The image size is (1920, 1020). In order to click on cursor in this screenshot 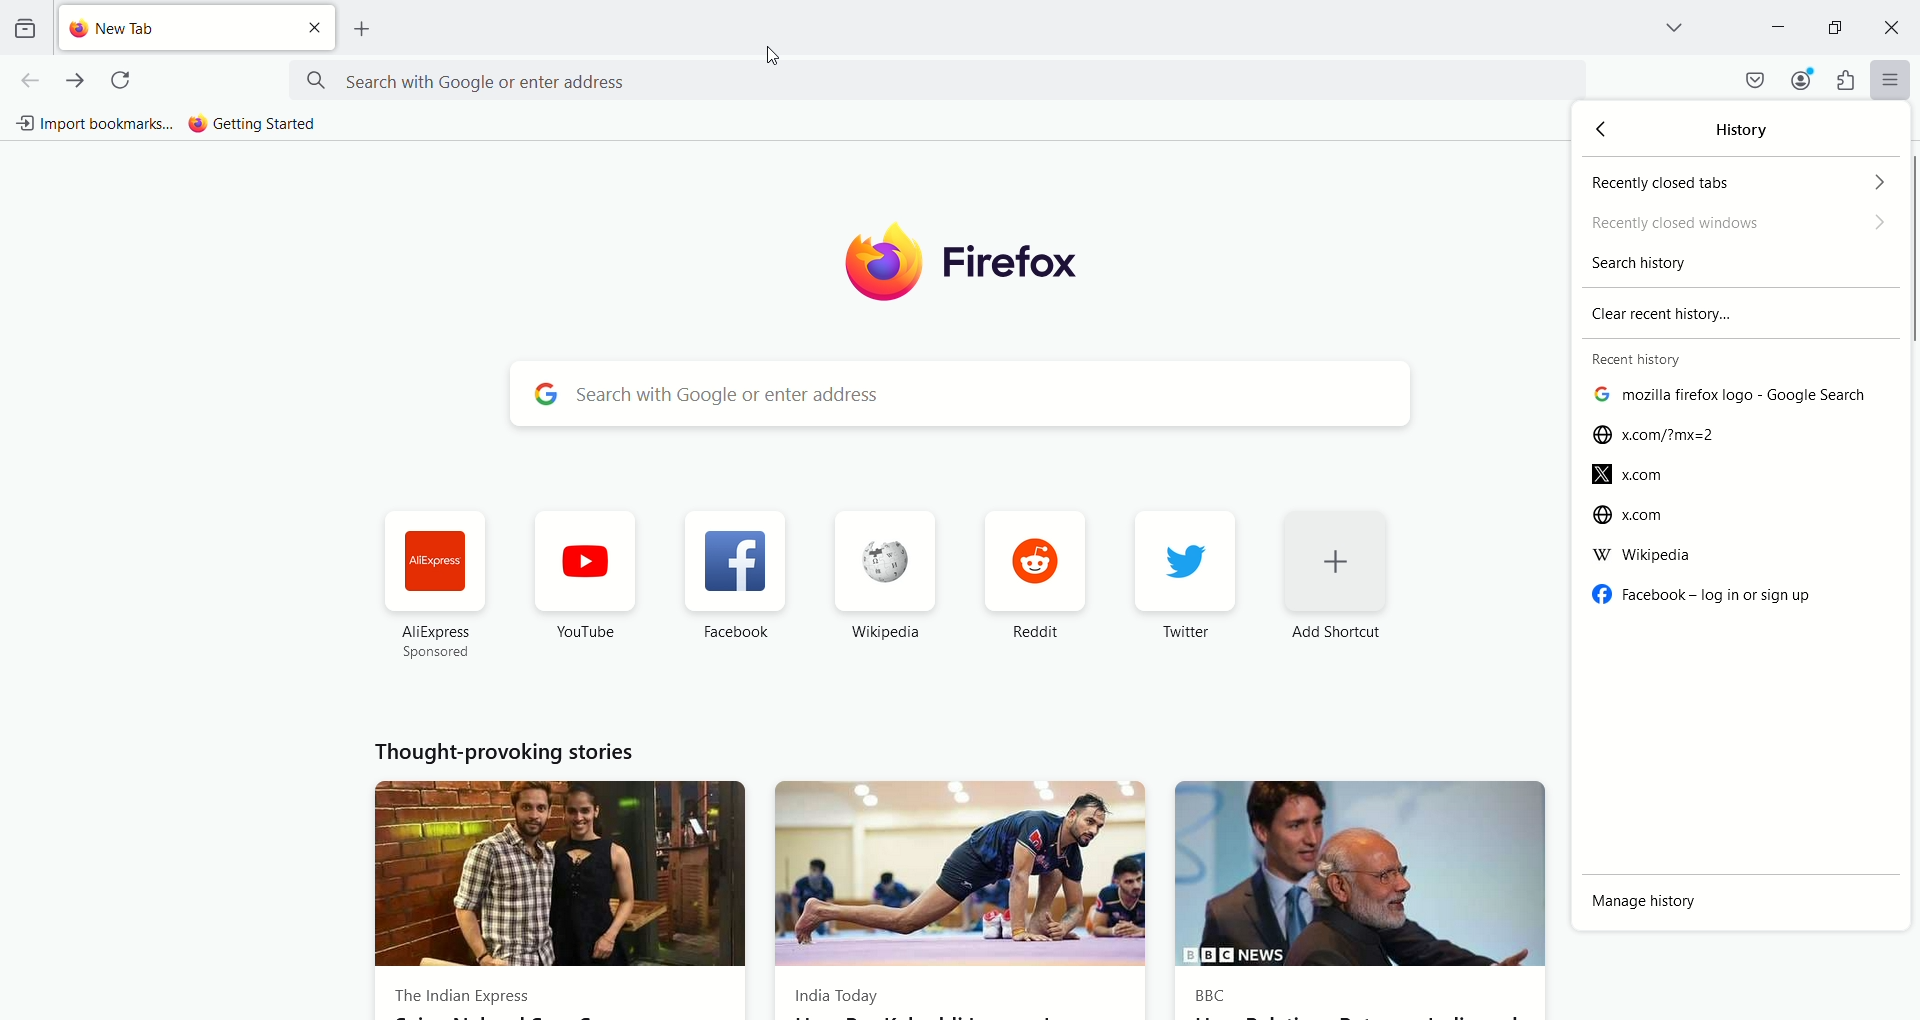, I will do `click(767, 58)`.